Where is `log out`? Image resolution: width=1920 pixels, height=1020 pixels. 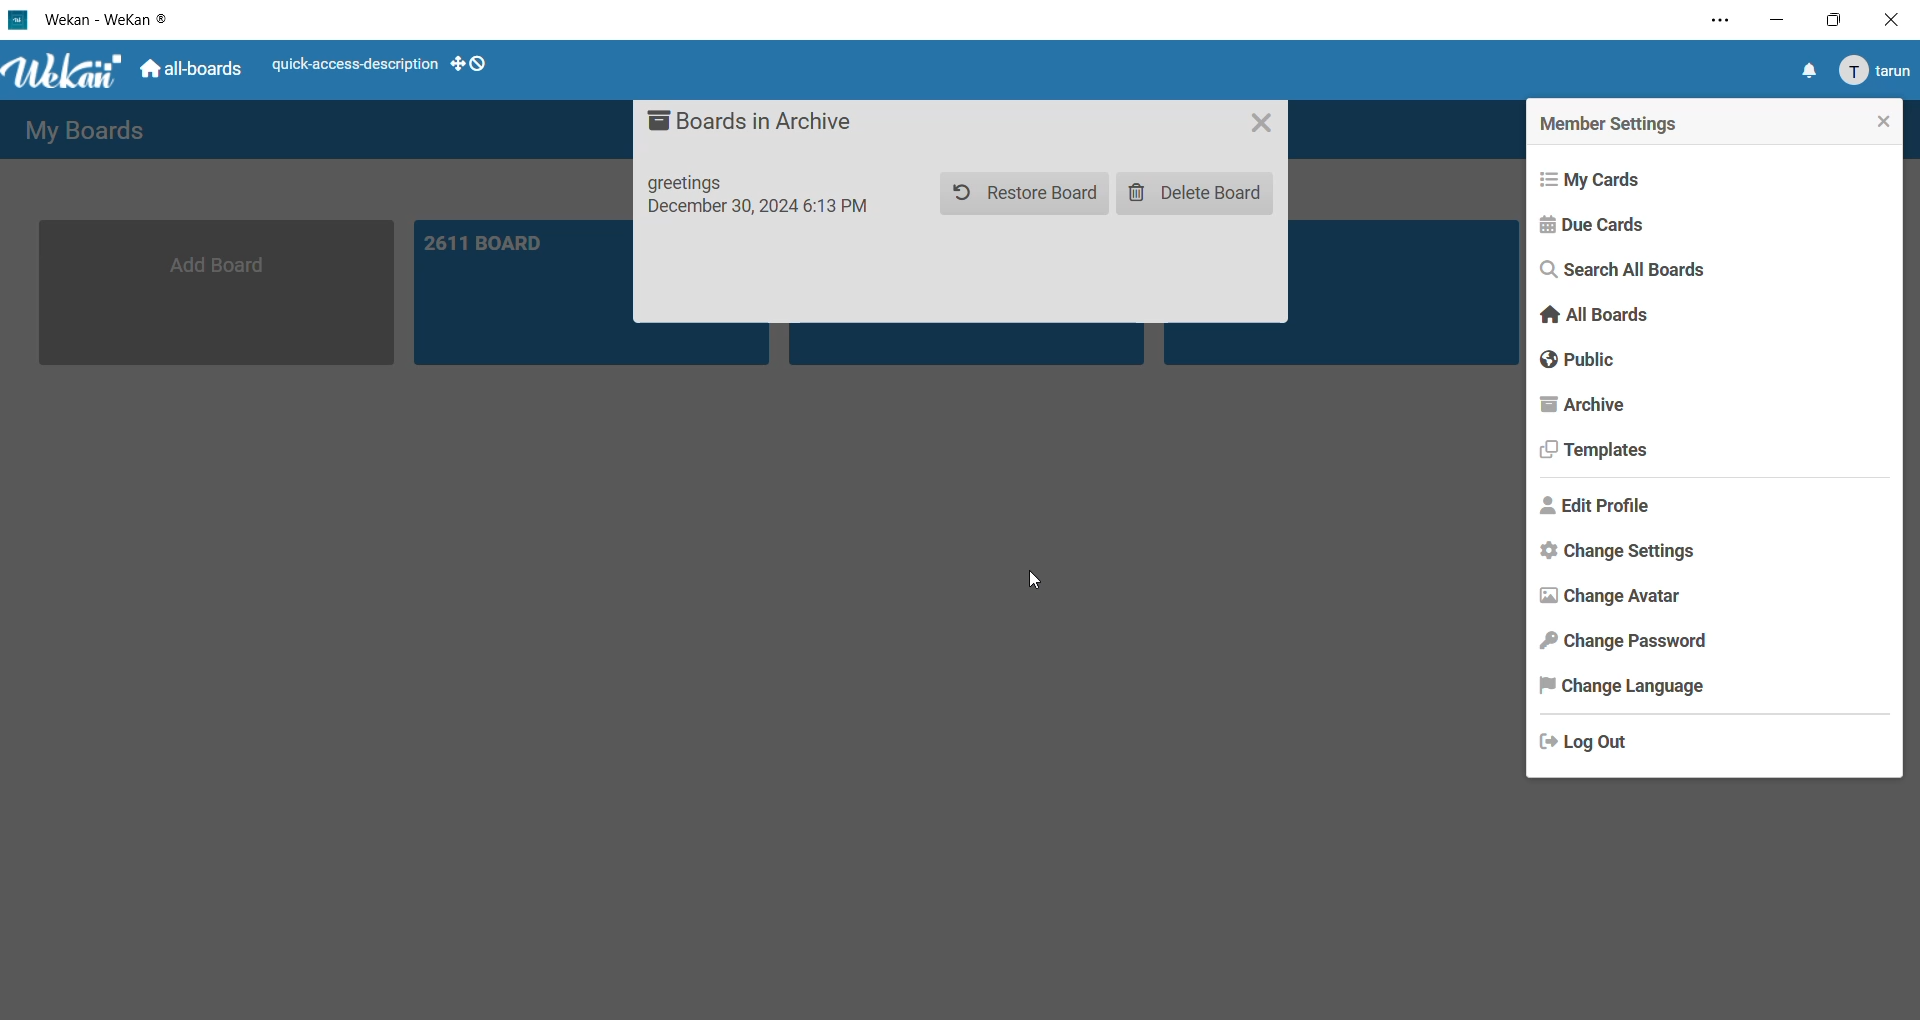
log out is located at coordinates (1593, 745).